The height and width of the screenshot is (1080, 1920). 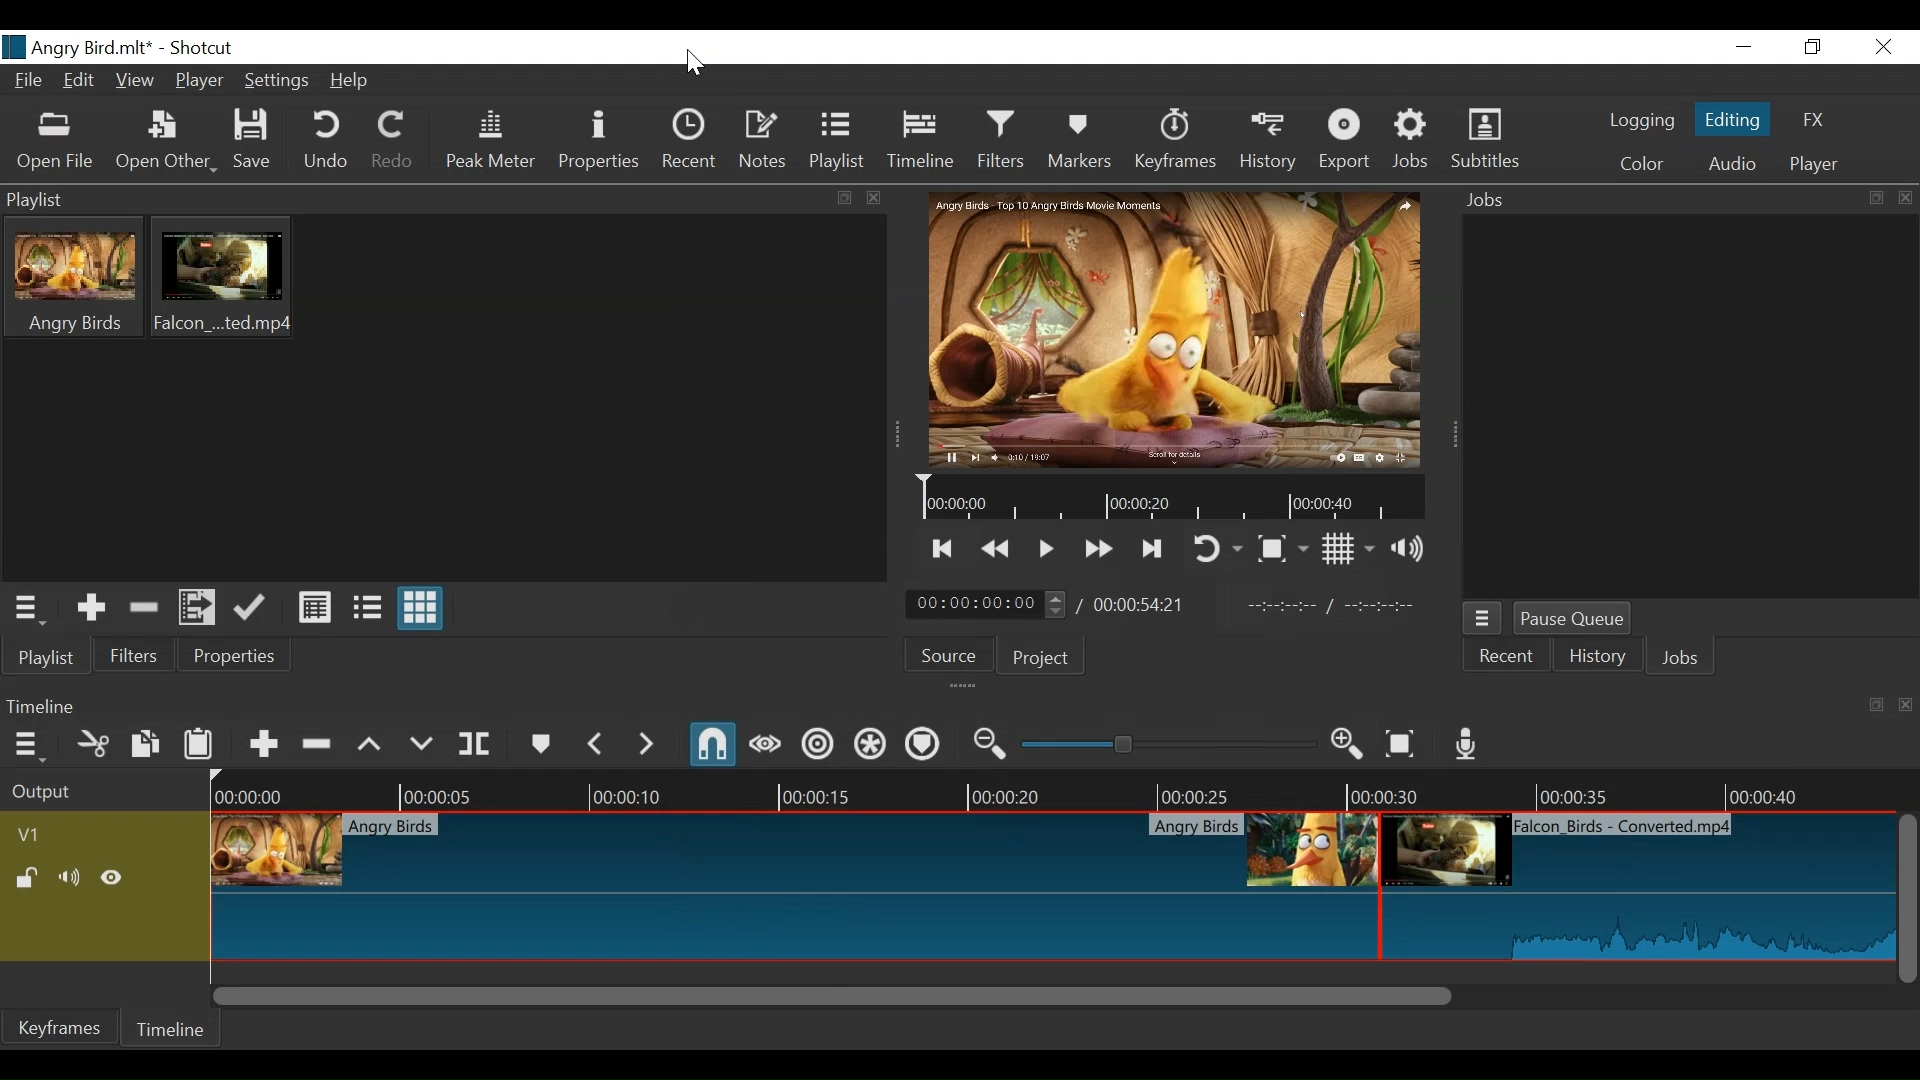 I want to click on Hide, so click(x=111, y=879).